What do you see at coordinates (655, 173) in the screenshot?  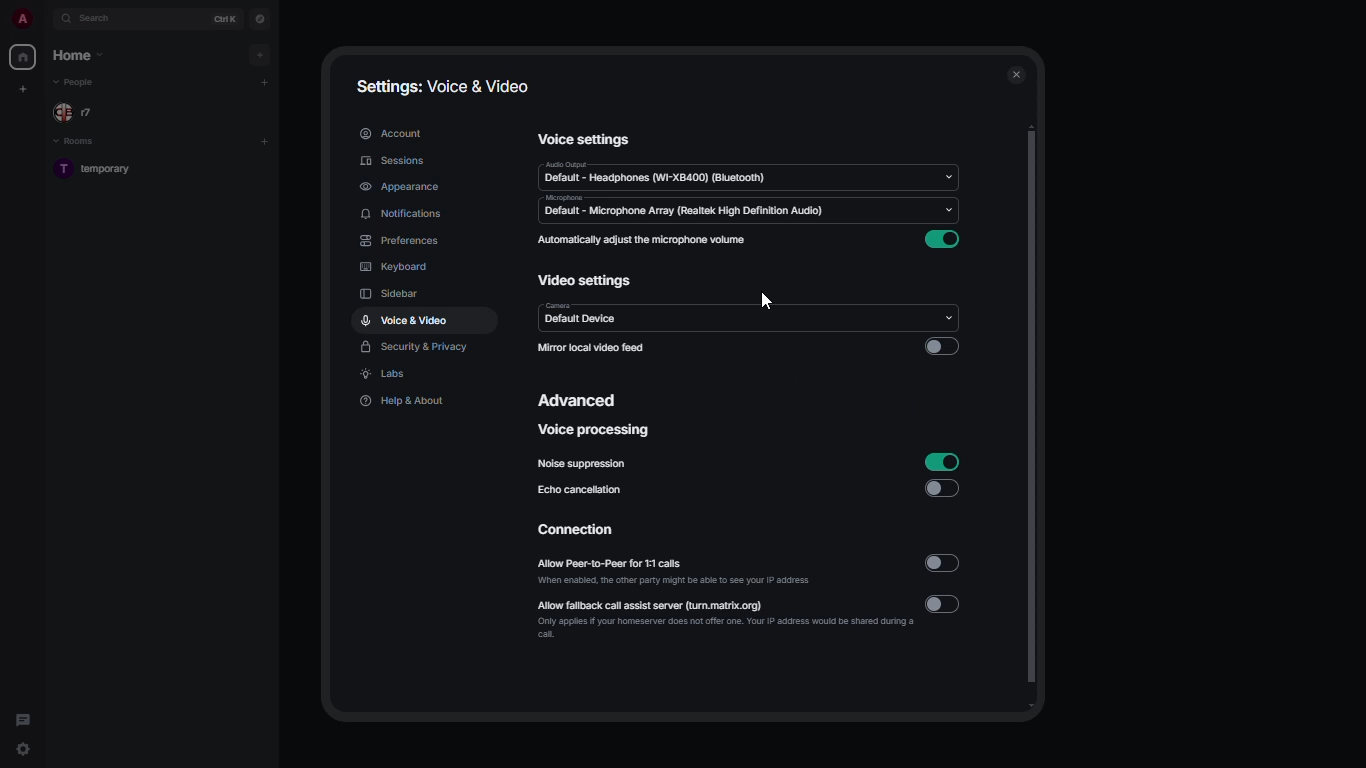 I see `audio default` at bounding box center [655, 173].